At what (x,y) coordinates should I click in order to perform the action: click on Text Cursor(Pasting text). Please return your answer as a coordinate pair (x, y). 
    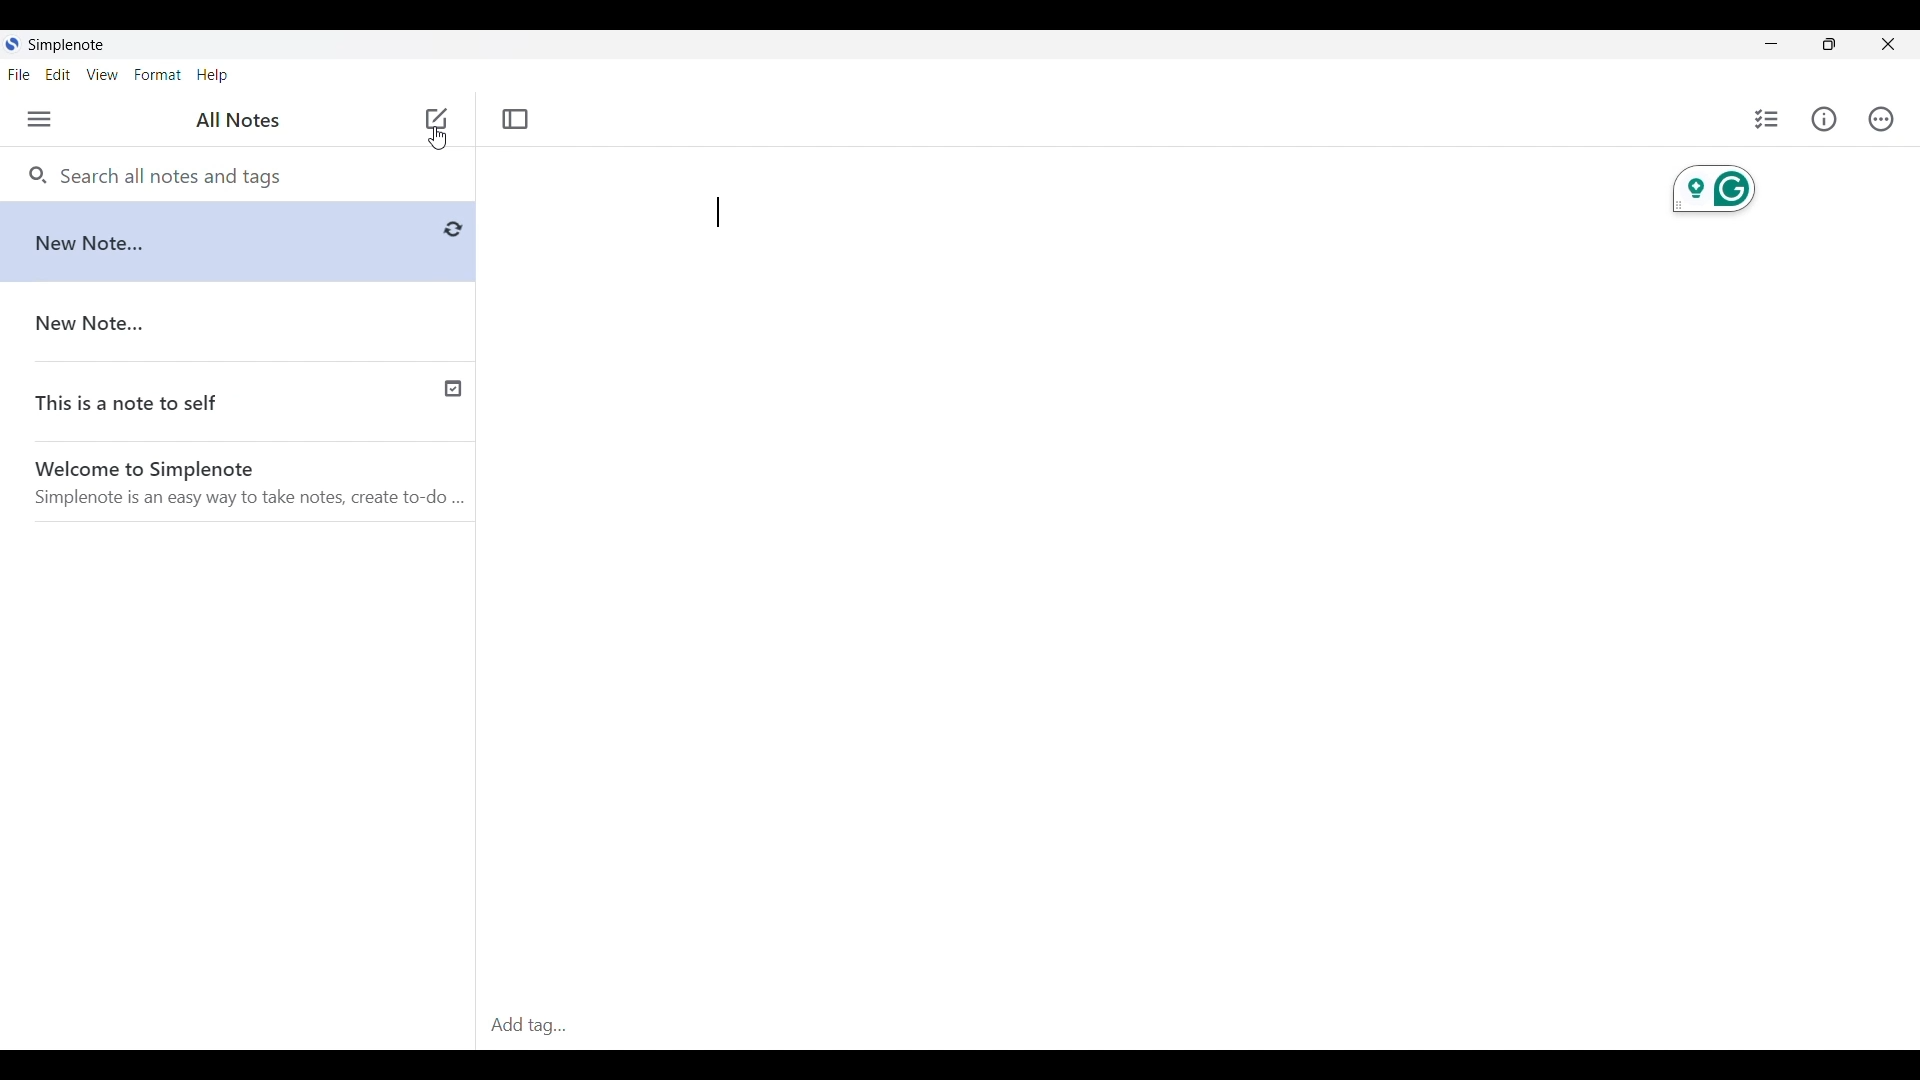
    Looking at the image, I should click on (718, 212).